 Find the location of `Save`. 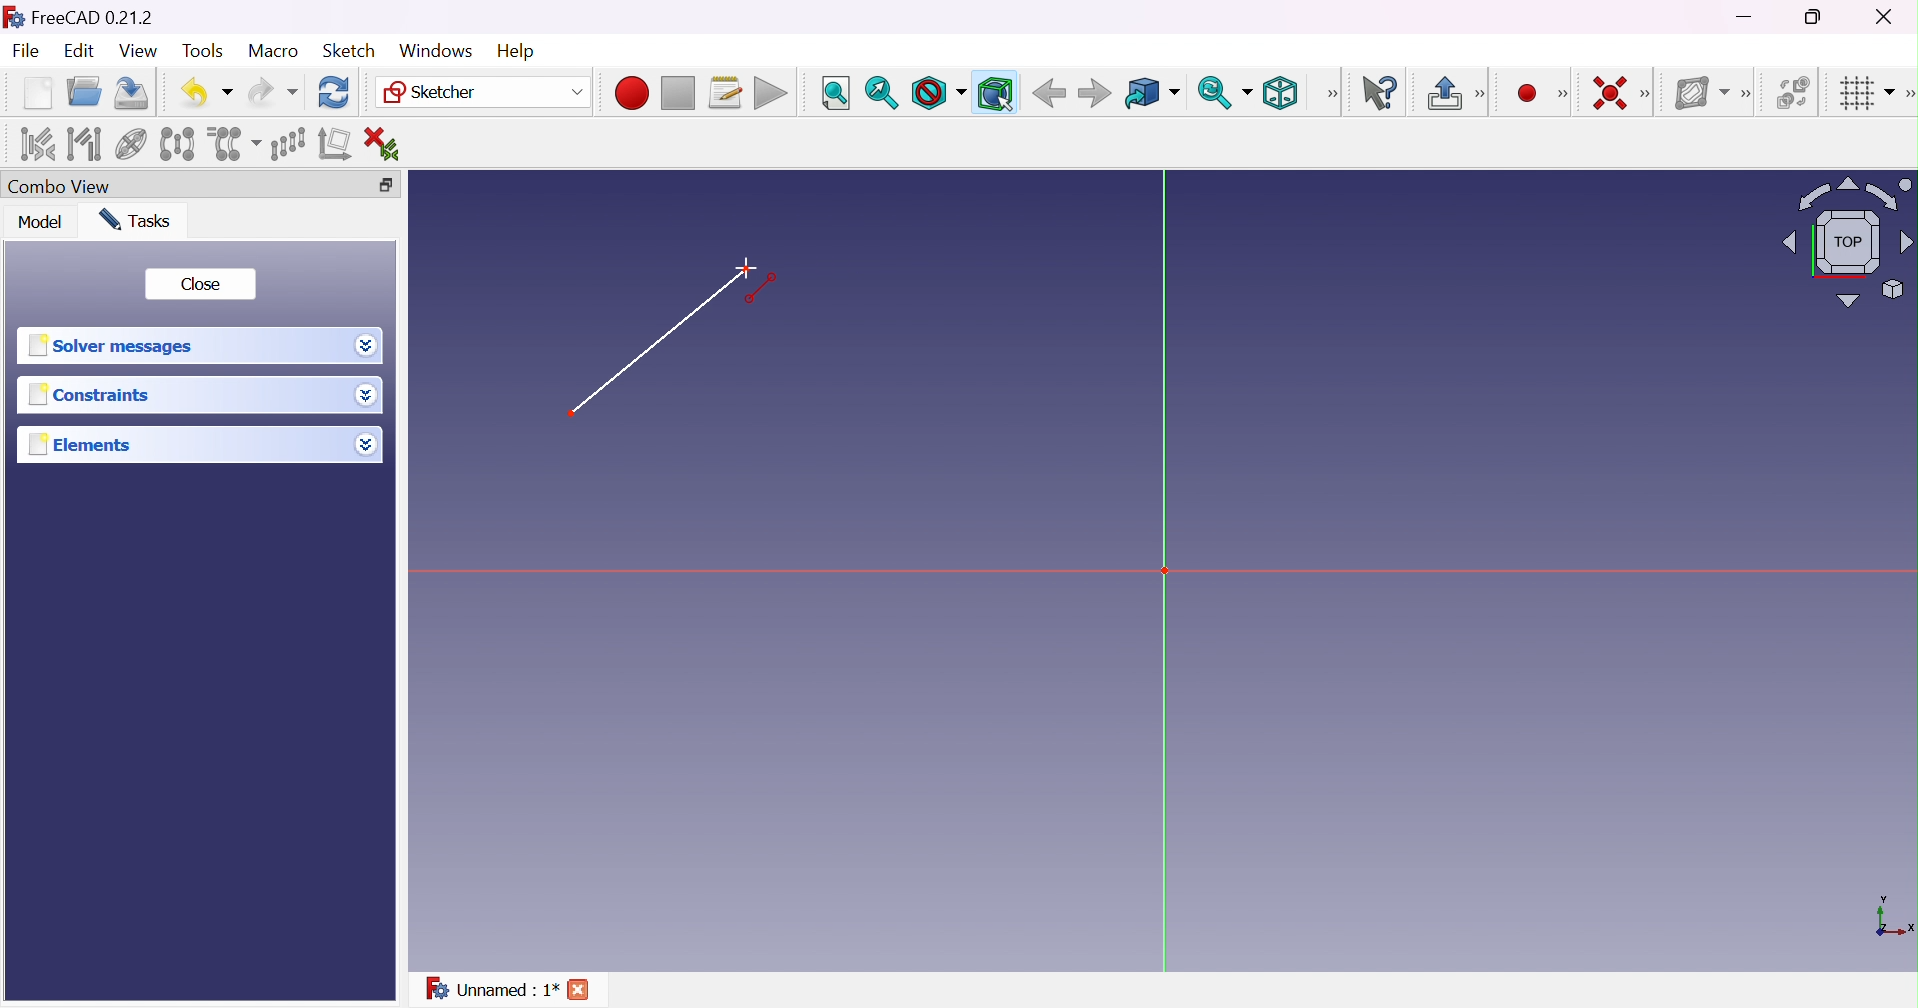

Save is located at coordinates (135, 93).